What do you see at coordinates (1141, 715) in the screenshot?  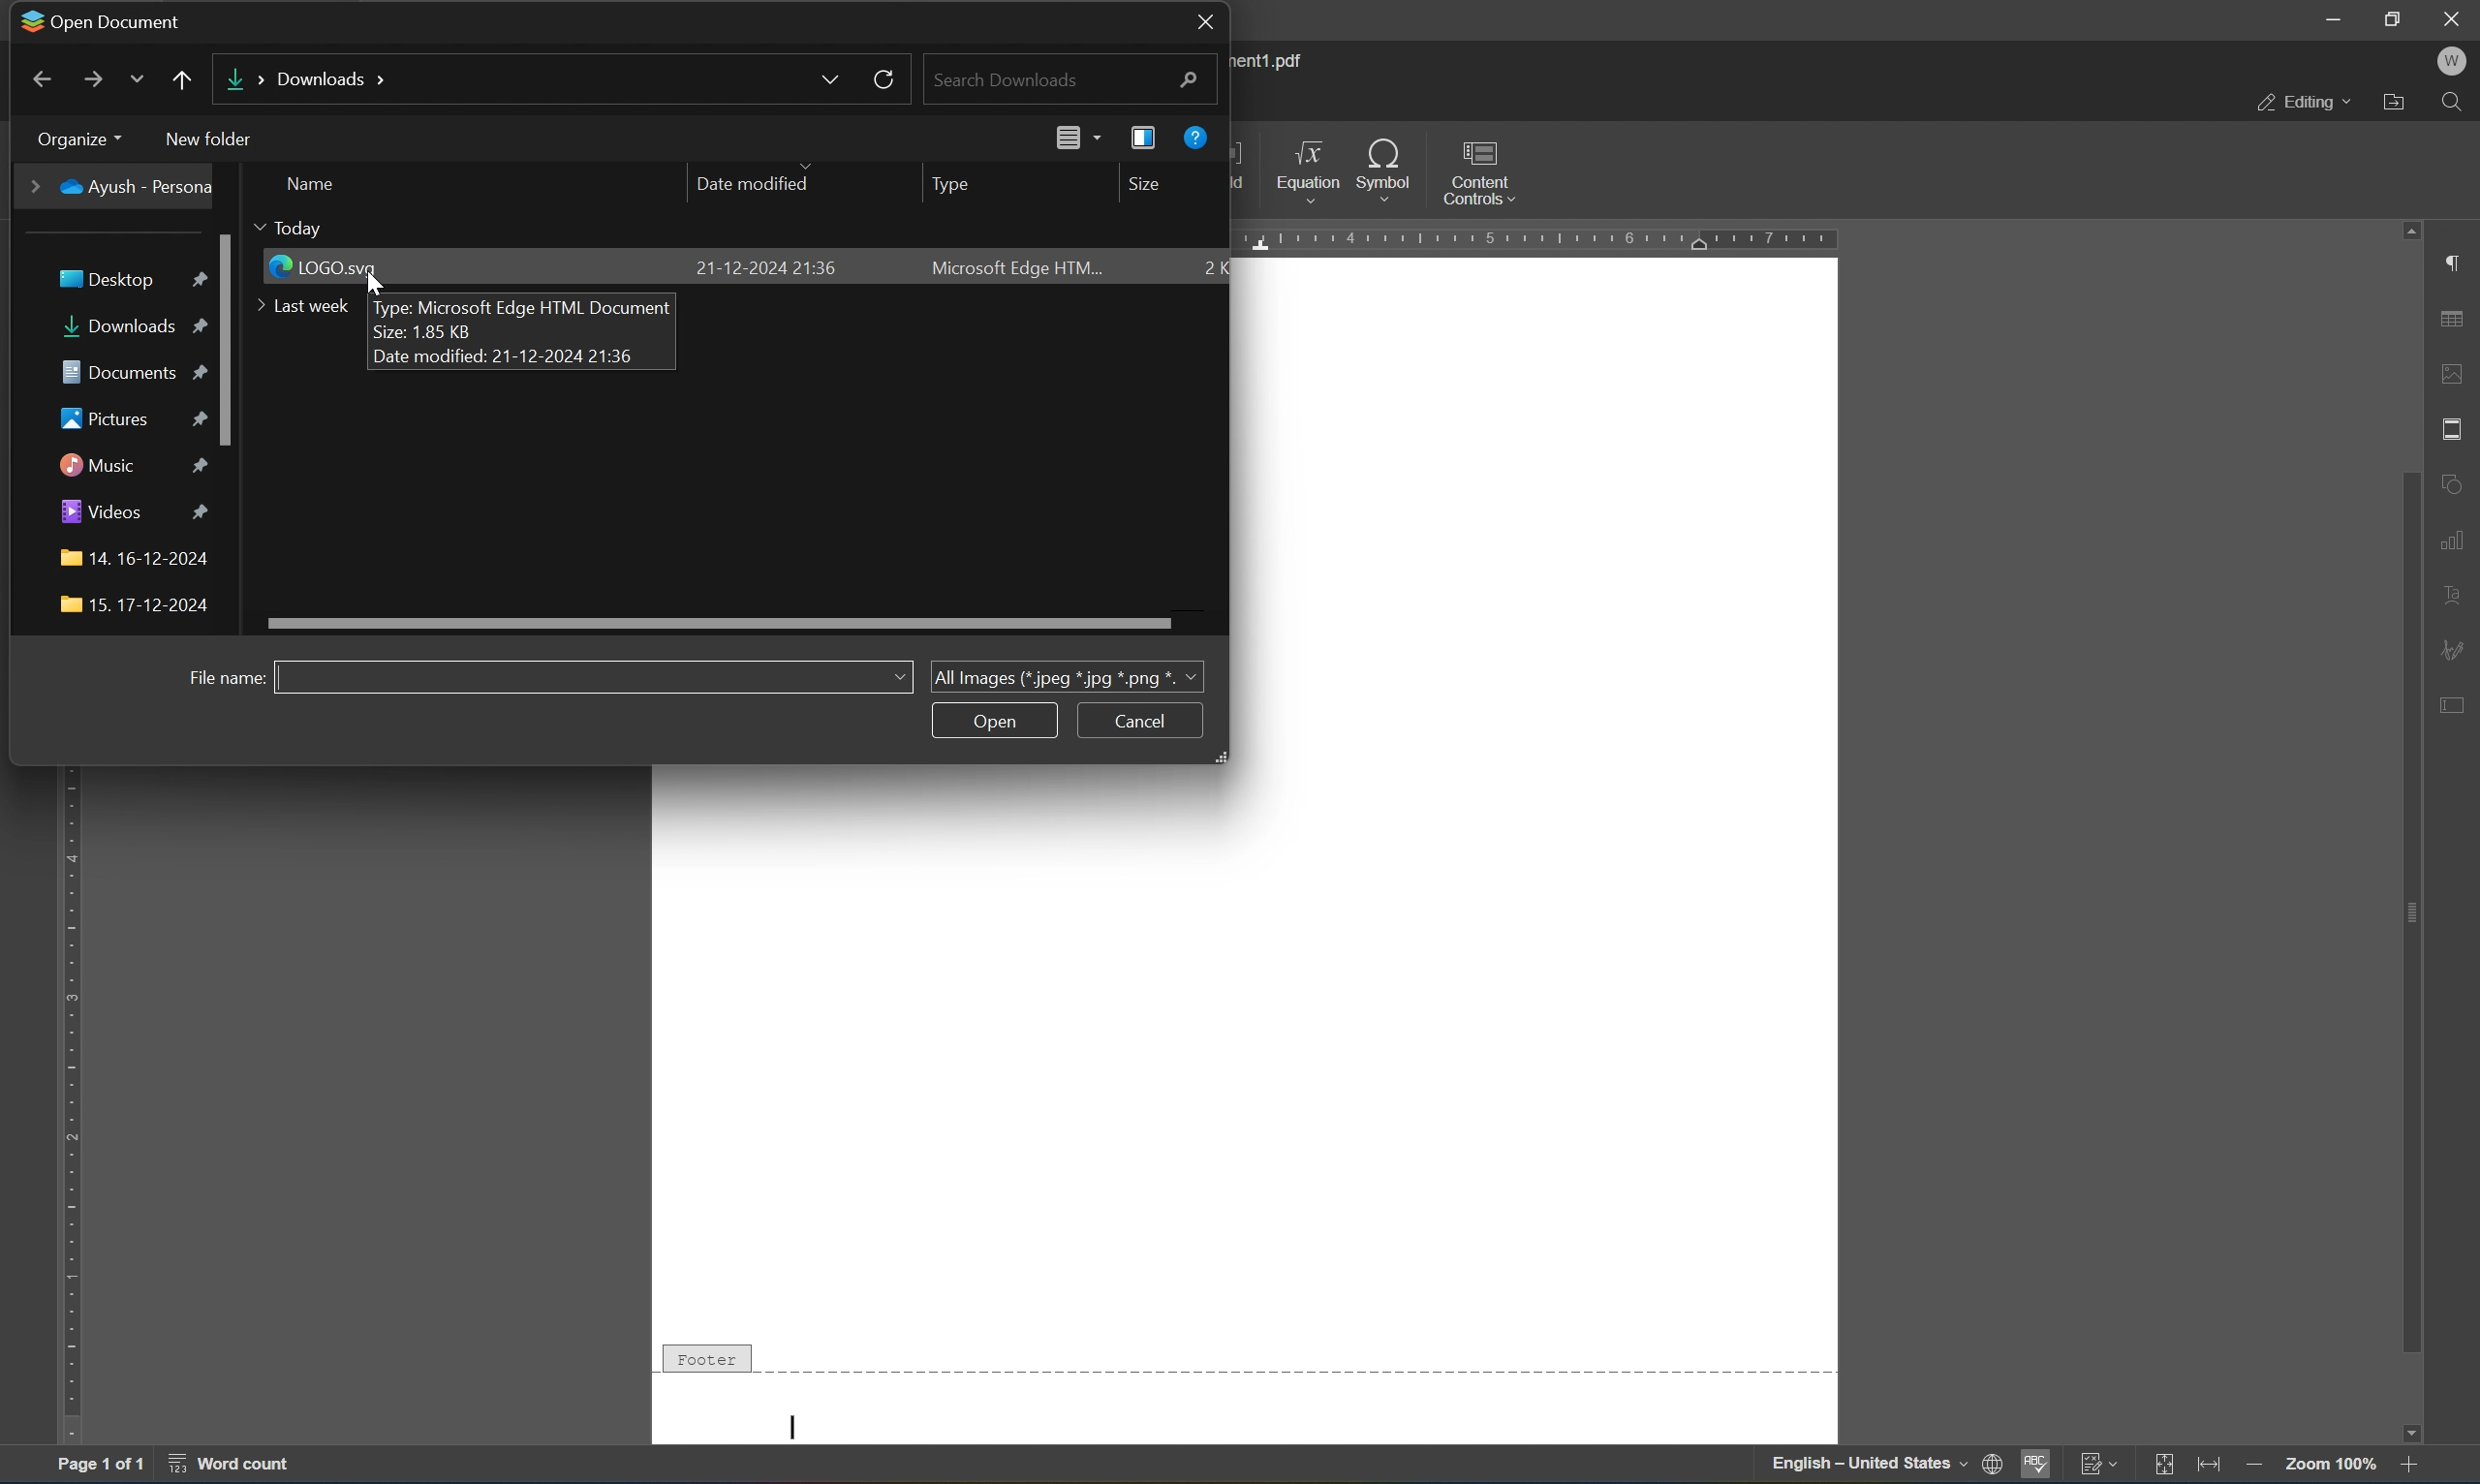 I see `Cancel` at bounding box center [1141, 715].